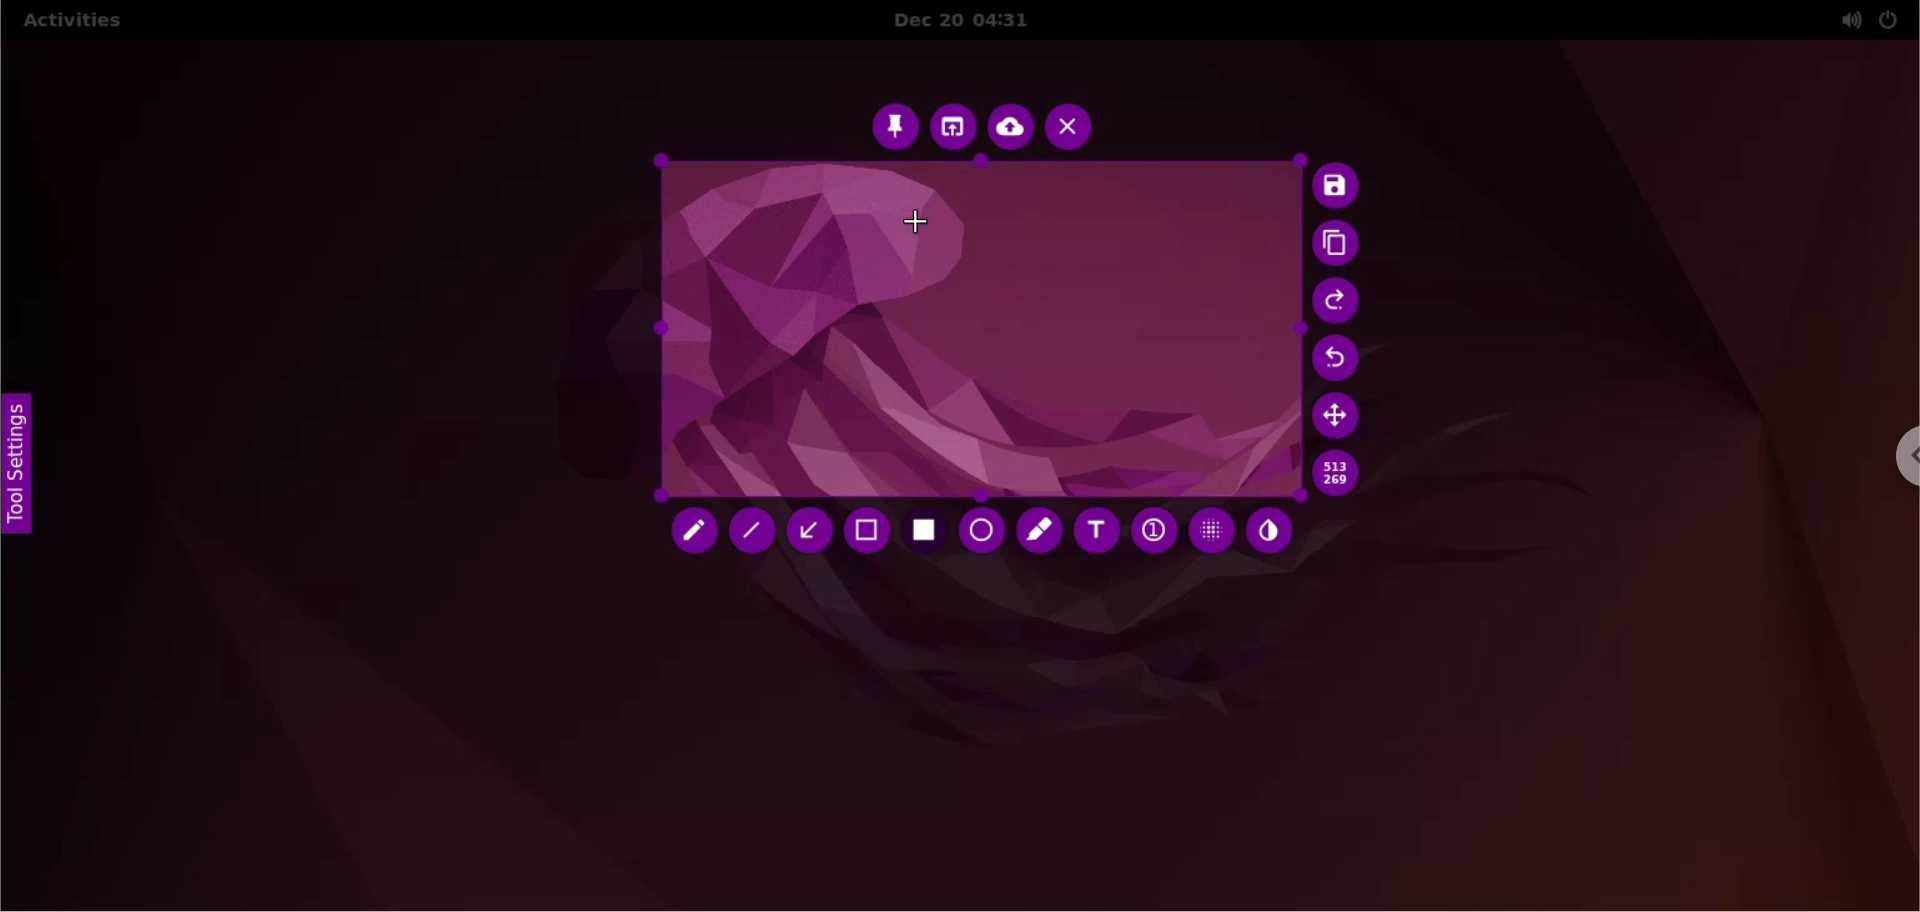 The width and height of the screenshot is (1920, 912). Describe the element at coordinates (1340, 245) in the screenshot. I see `copy to clipboard` at that location.